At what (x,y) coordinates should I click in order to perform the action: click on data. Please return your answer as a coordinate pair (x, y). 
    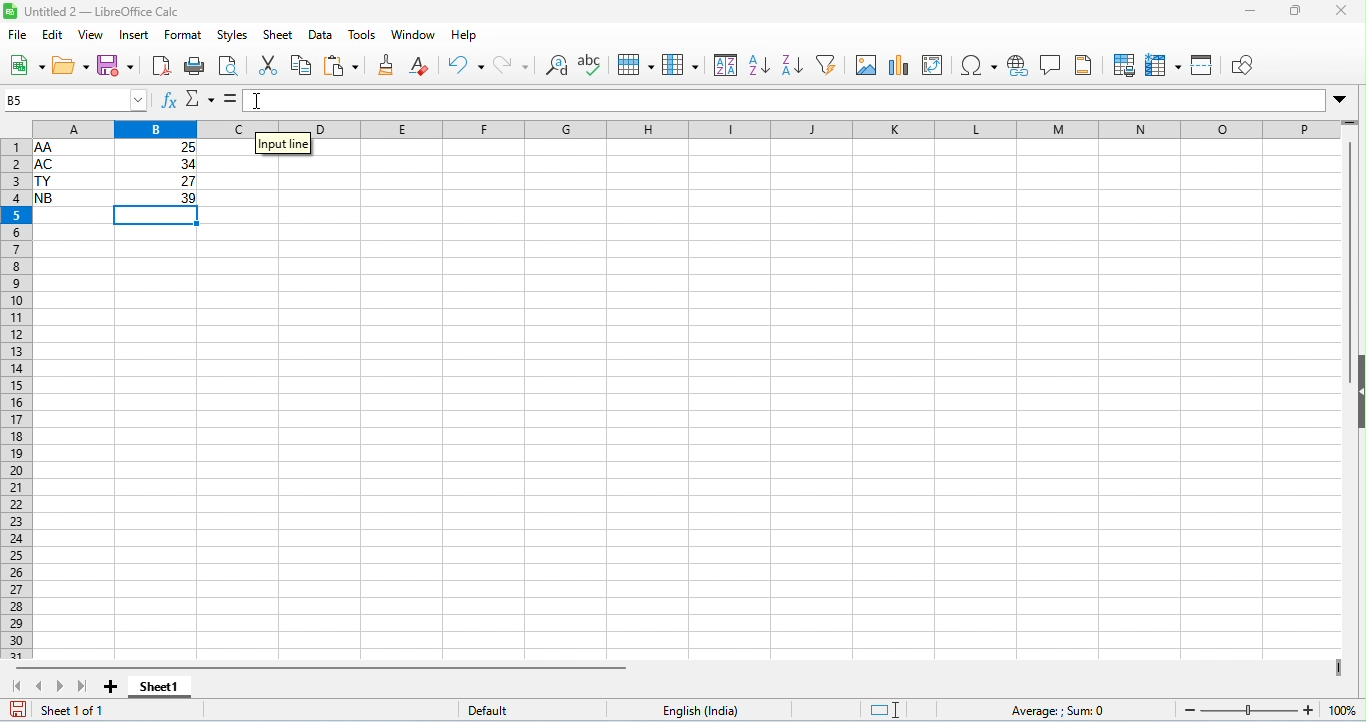
    Looking at the image, I should click on (321, 36).